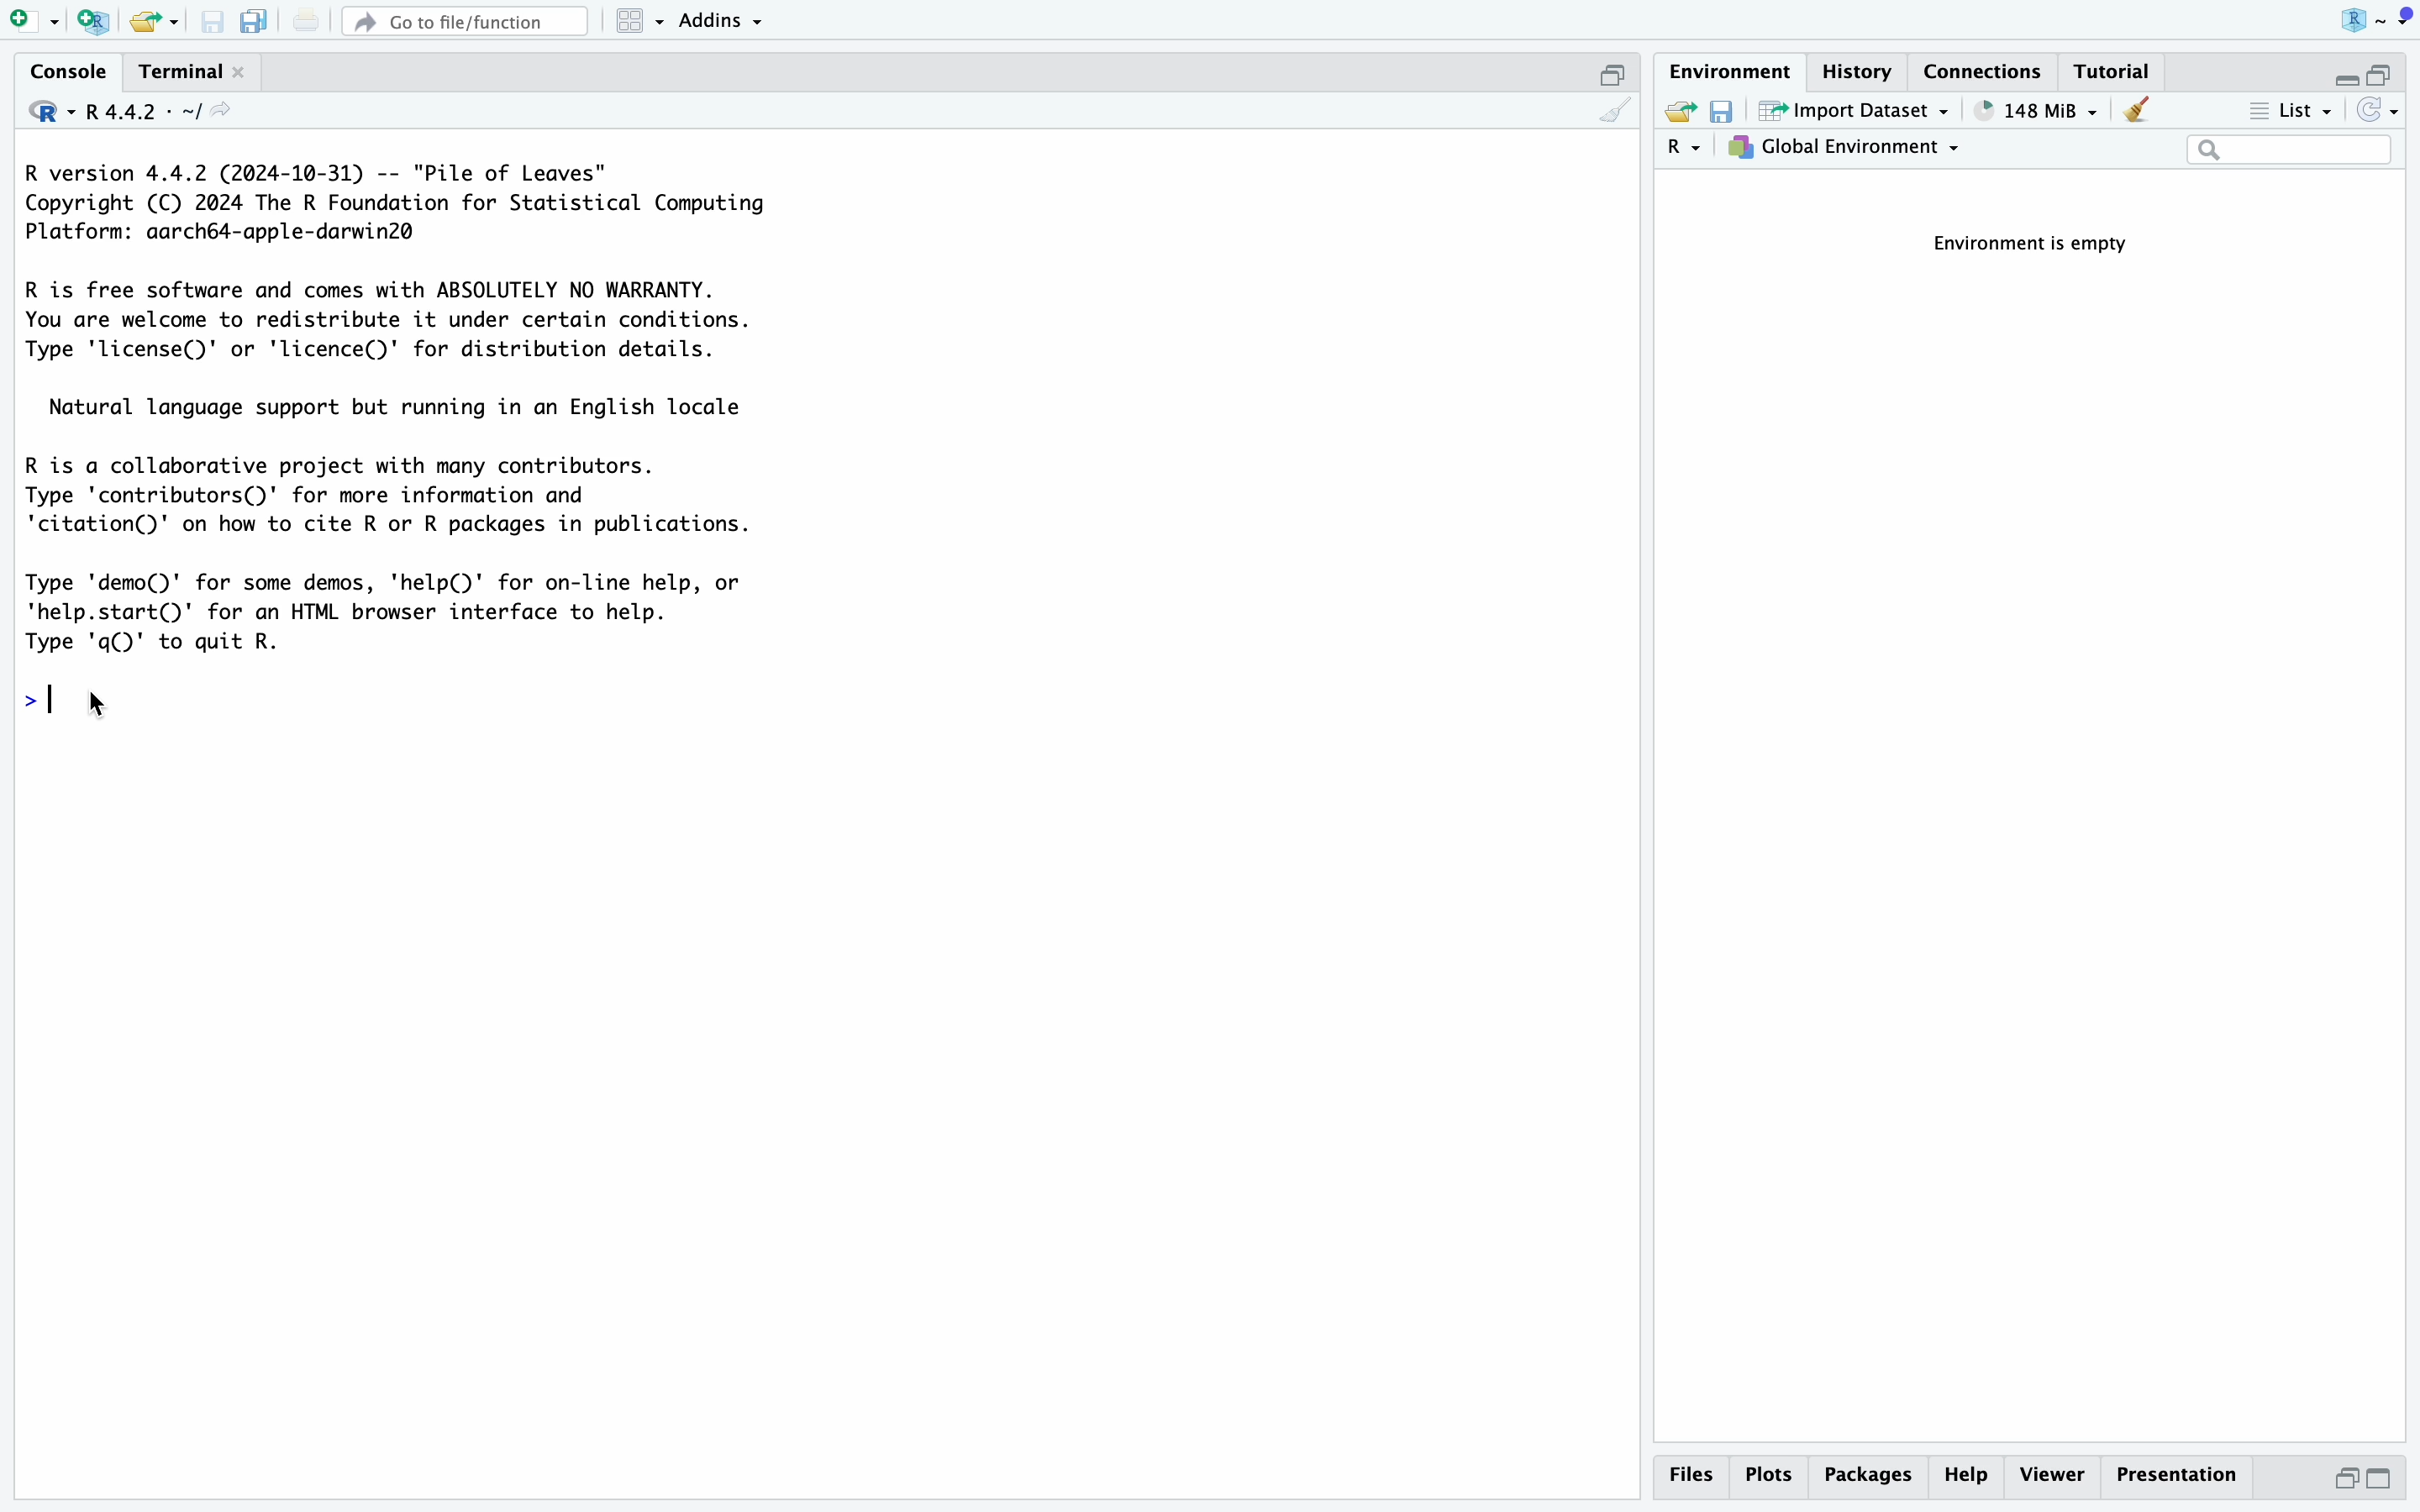 The height and width of the screenshot is (1512, 2420). What do you see at coordinates (2393, 1481) in the screenshot?
I see `maximize` at bounding box center [2393, 1481].